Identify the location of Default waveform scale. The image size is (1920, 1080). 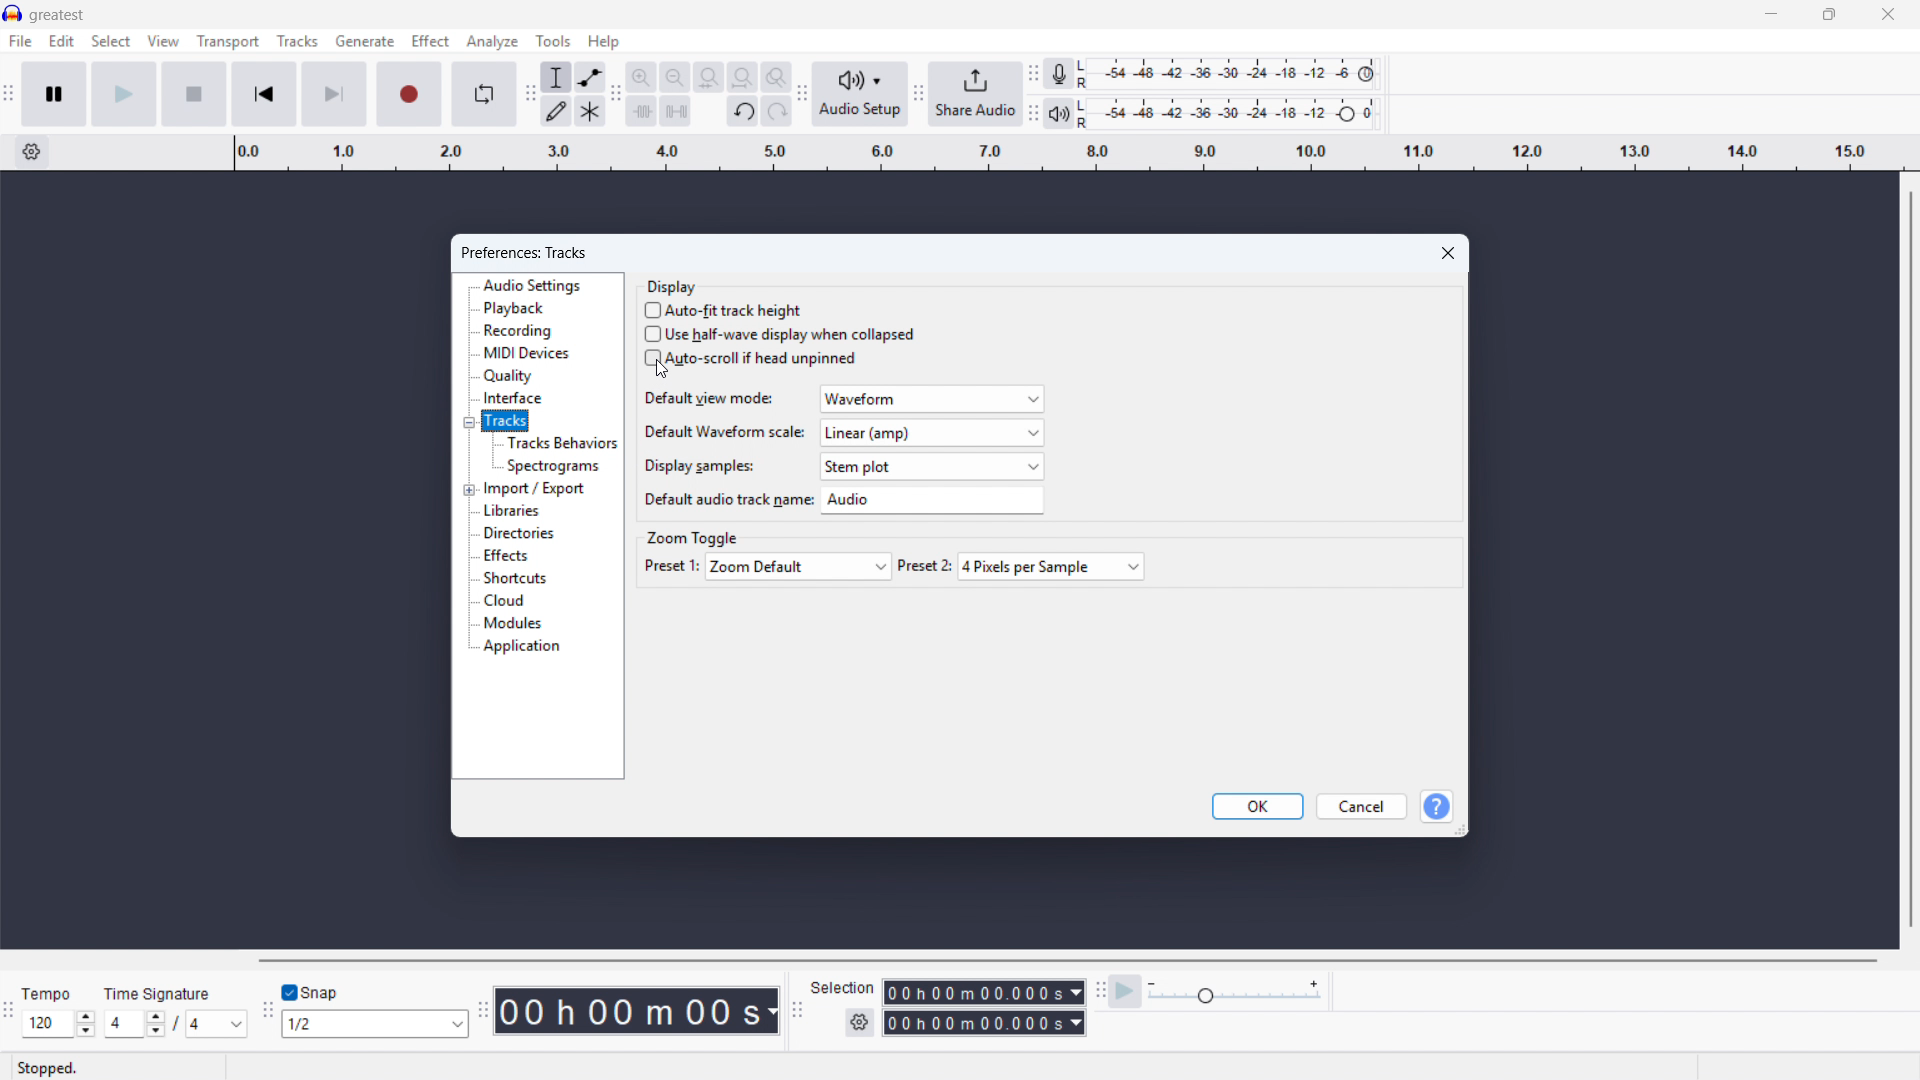
(723, 429).